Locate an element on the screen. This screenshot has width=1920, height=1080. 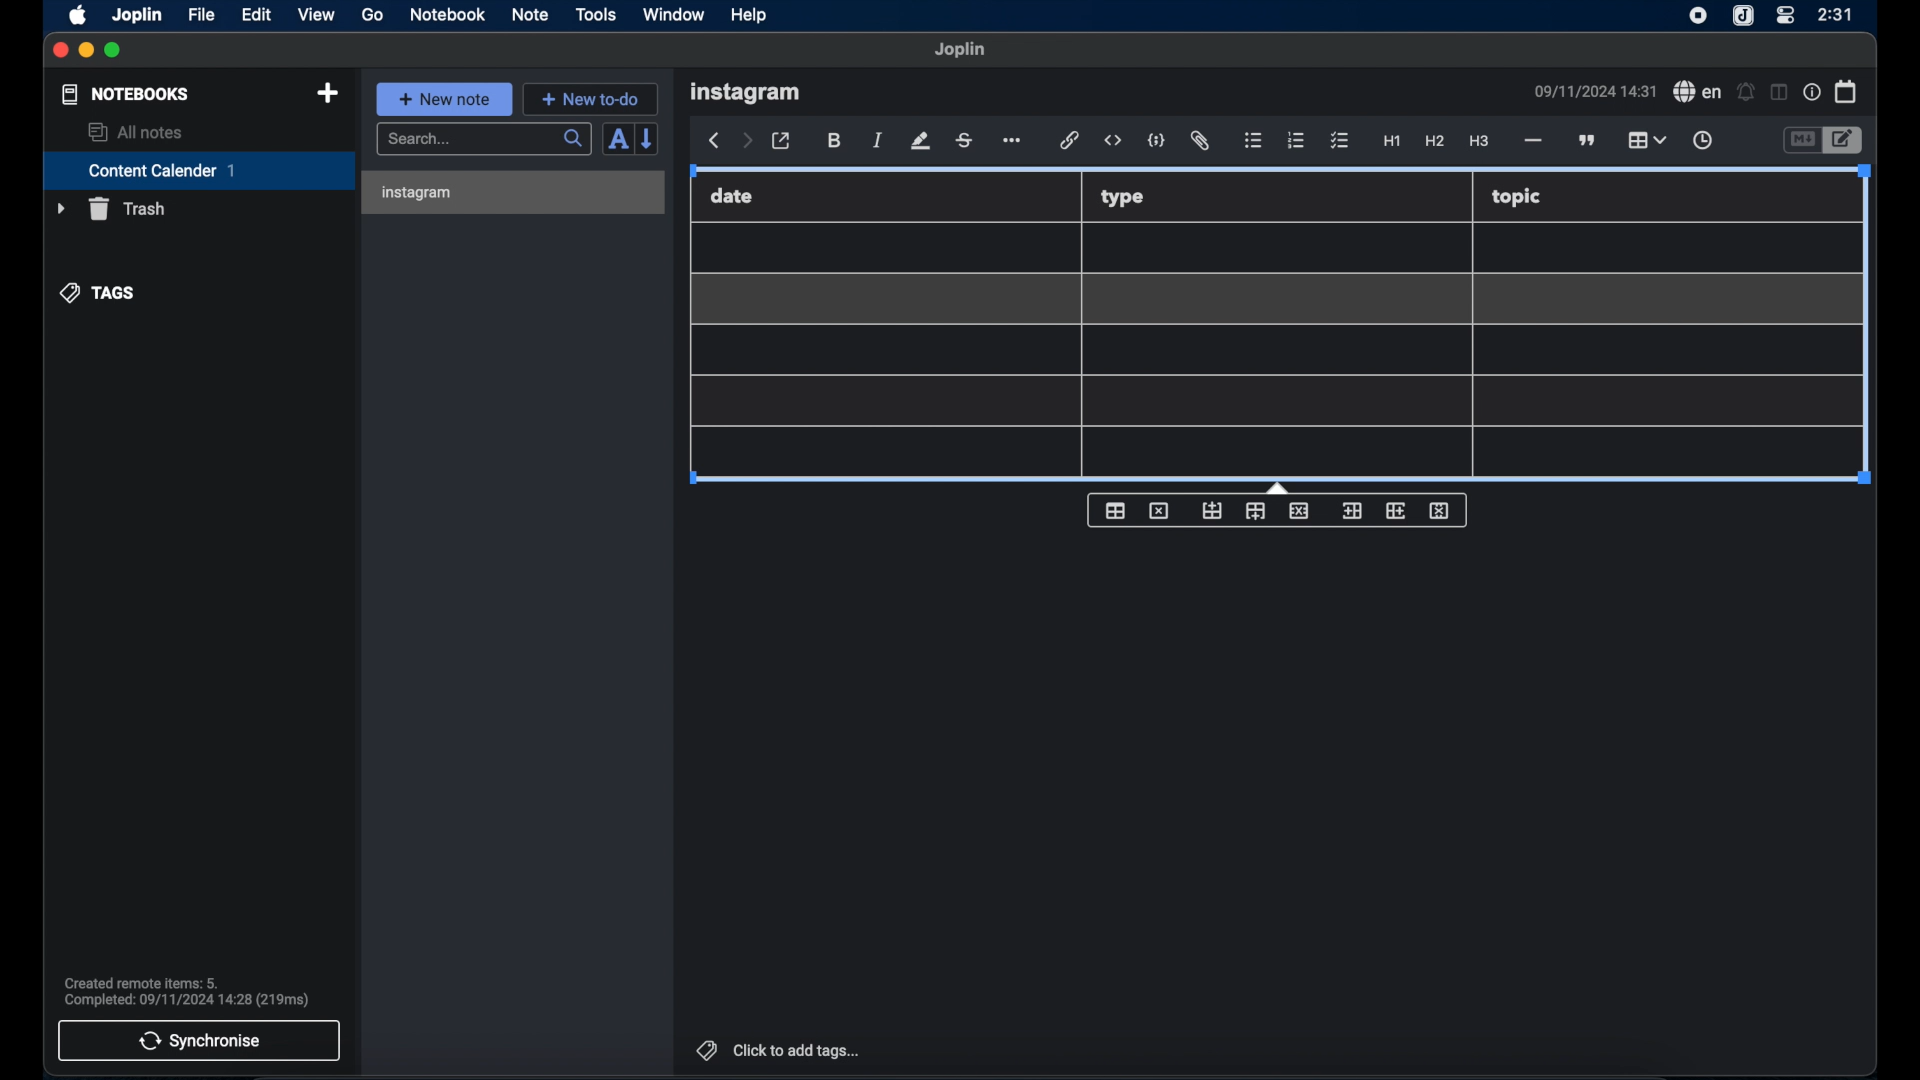
close is located at coordinates (59, 51).